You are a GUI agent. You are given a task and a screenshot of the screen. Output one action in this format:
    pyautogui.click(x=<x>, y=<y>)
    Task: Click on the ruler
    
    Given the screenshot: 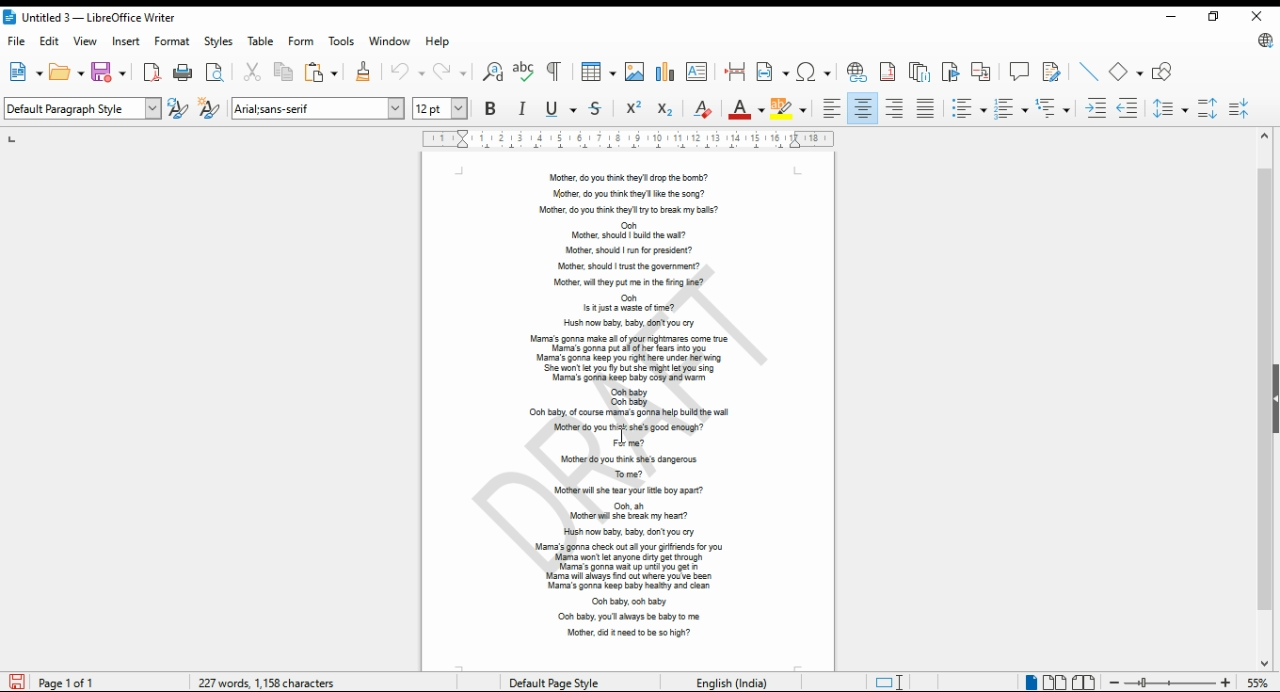 What is the action you would take?
    pyautogui.click(x=627, y=140)
    